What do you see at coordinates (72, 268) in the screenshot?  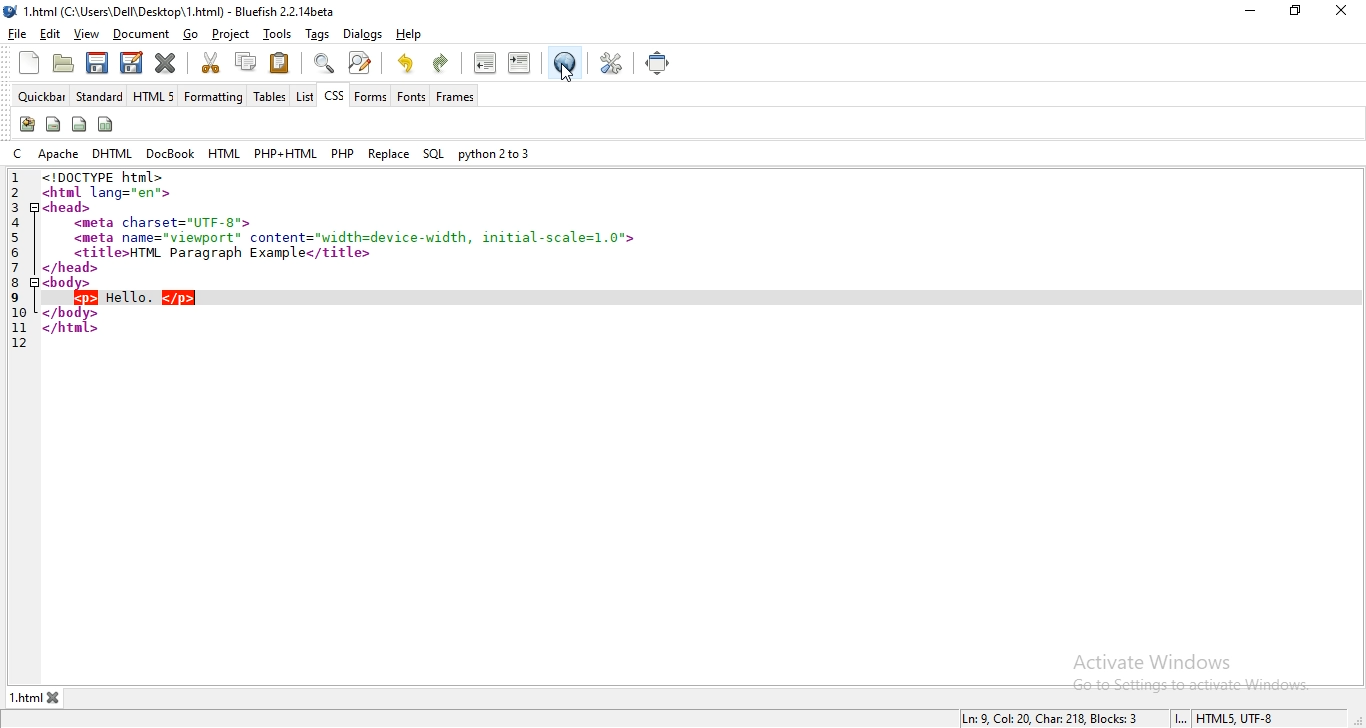 I see `</head>` at bounding box center [72, 268].